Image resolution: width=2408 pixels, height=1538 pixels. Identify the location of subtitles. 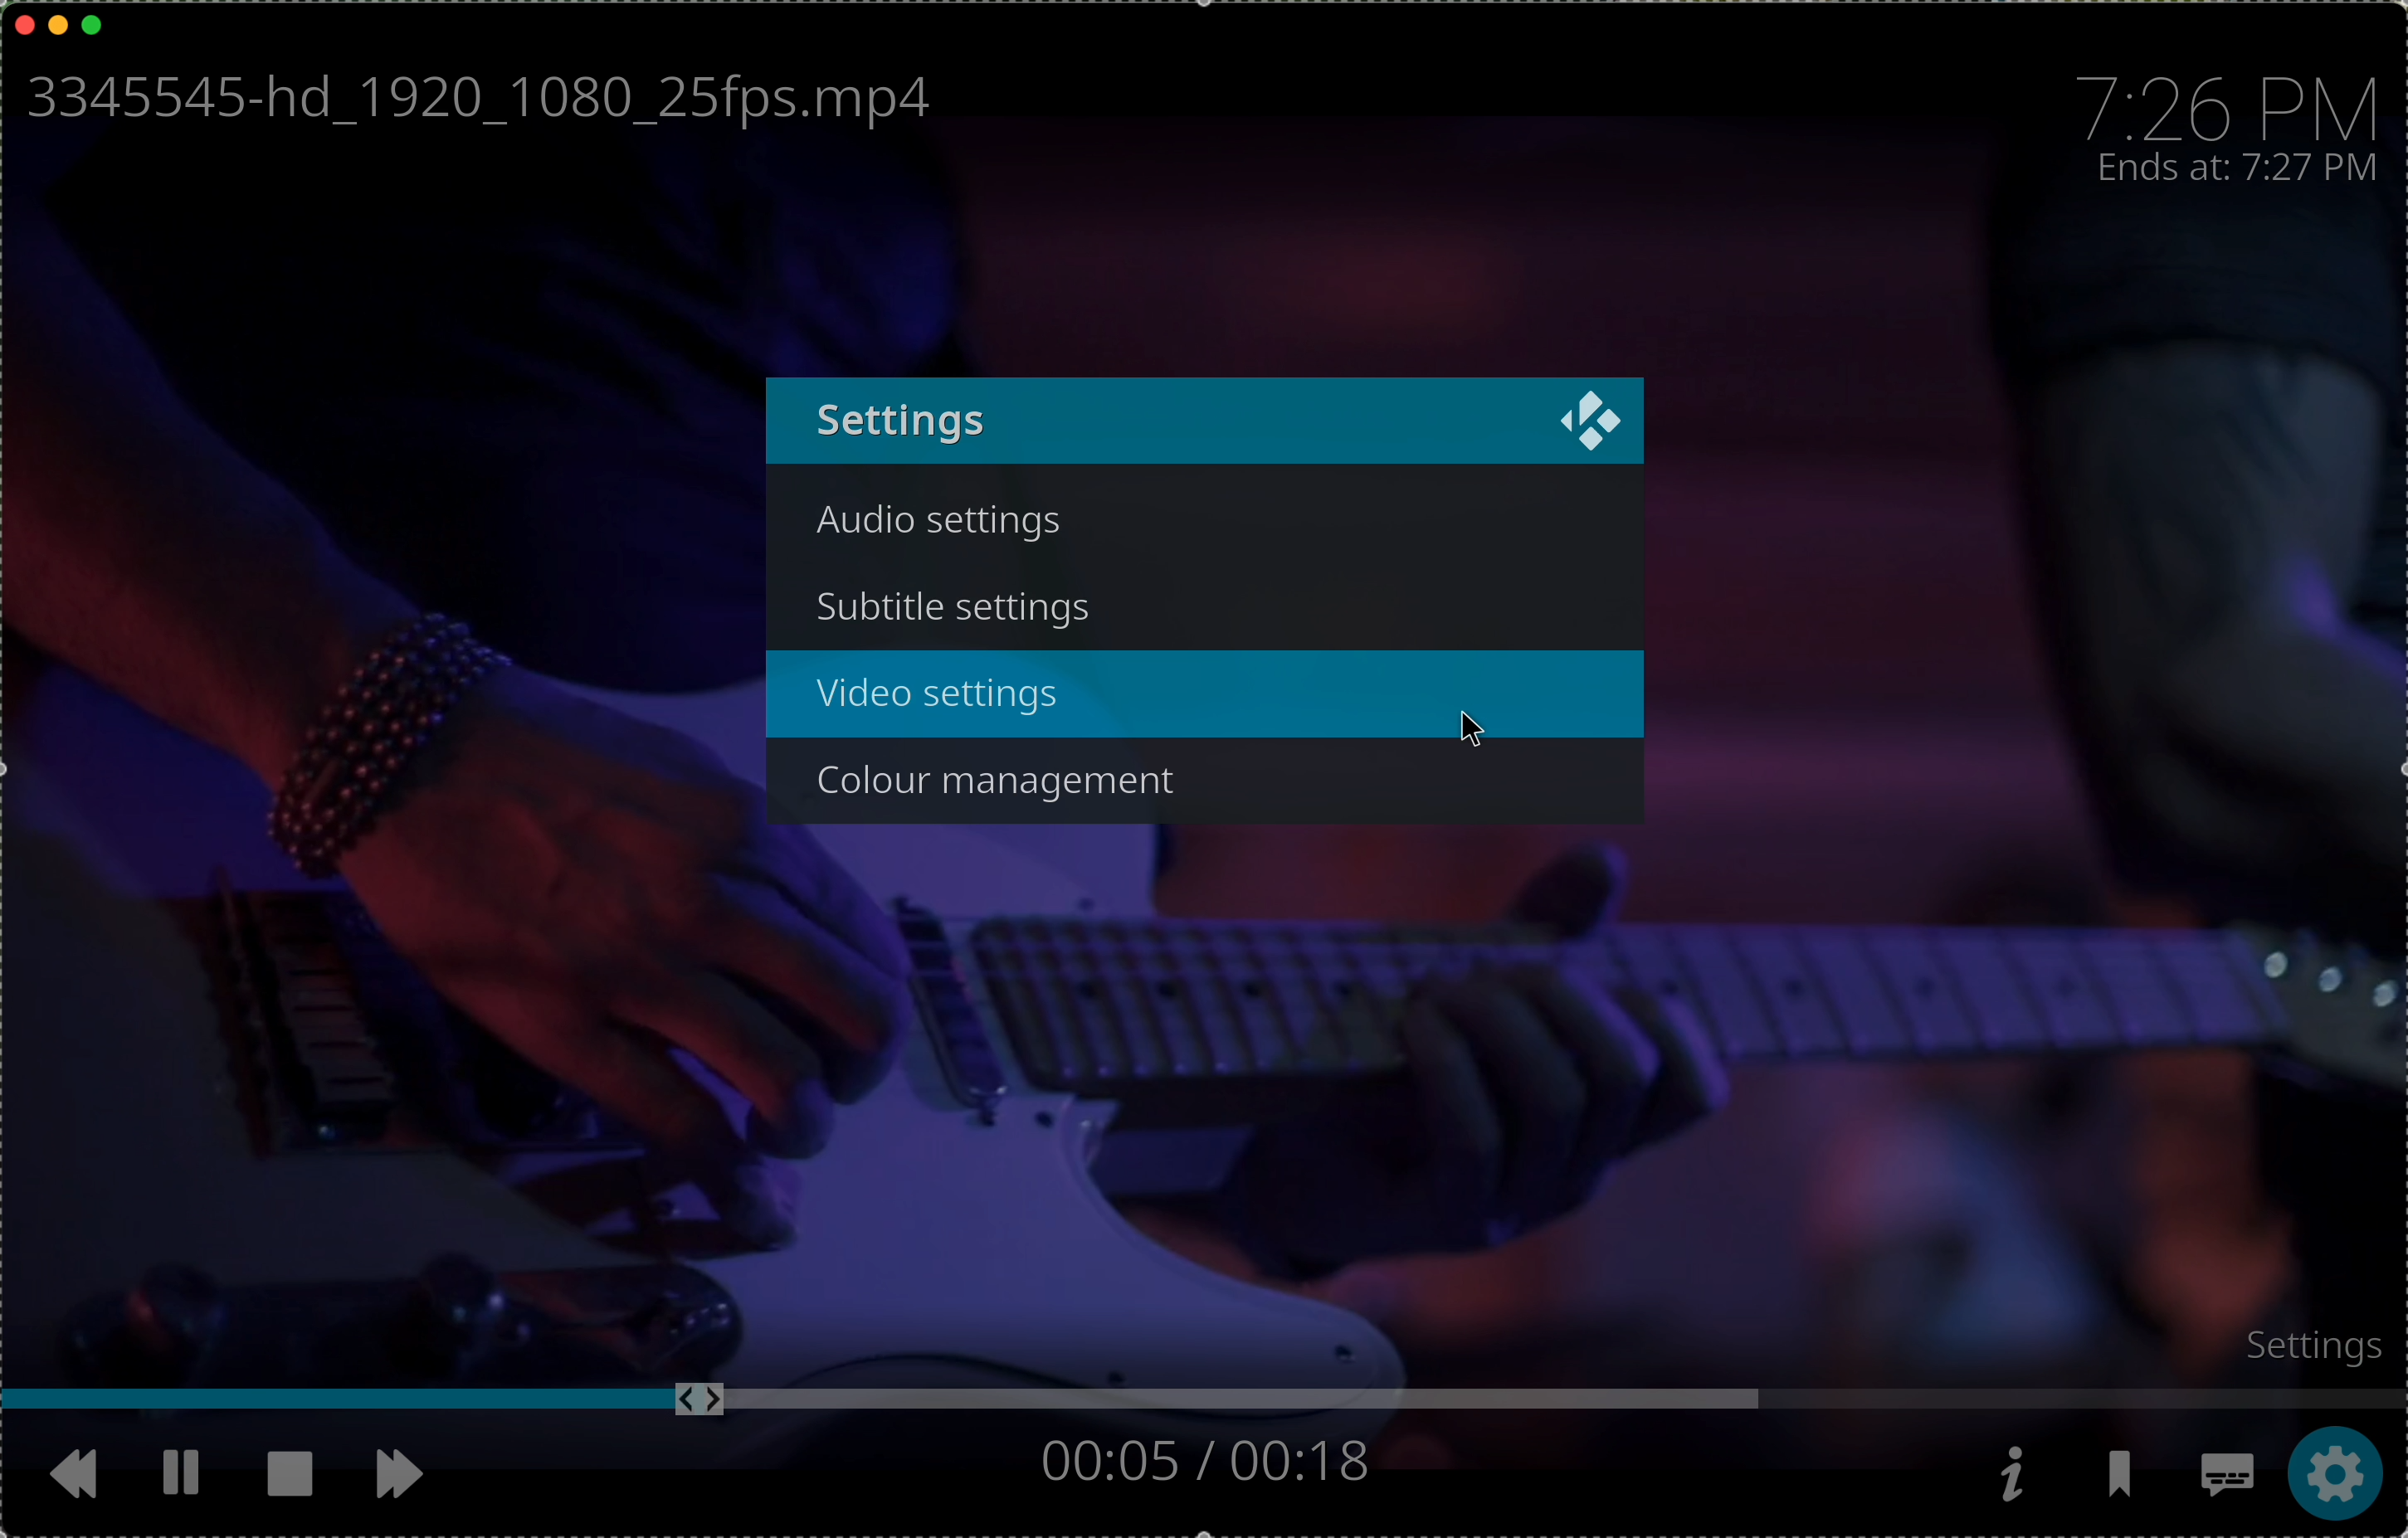
(2227, 1480).